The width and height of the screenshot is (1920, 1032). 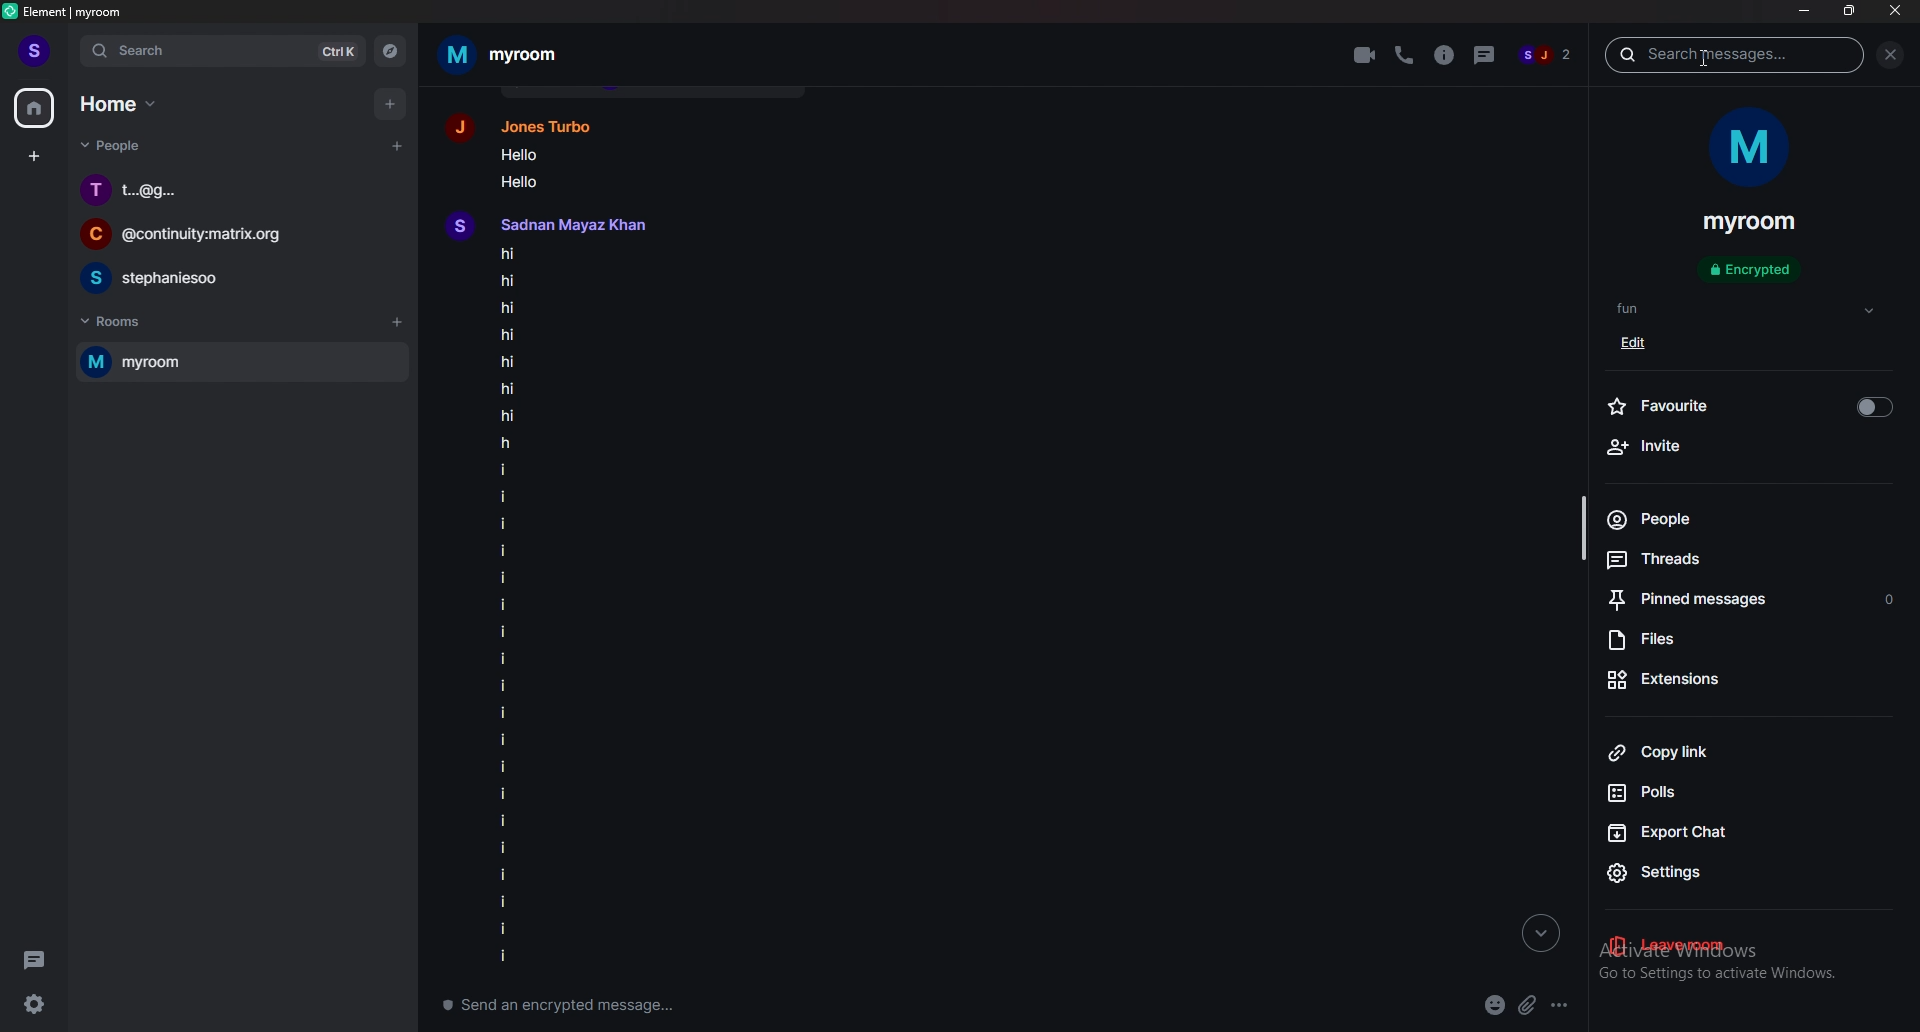 I want to click on emoji, so click(x=1497, y=1006).